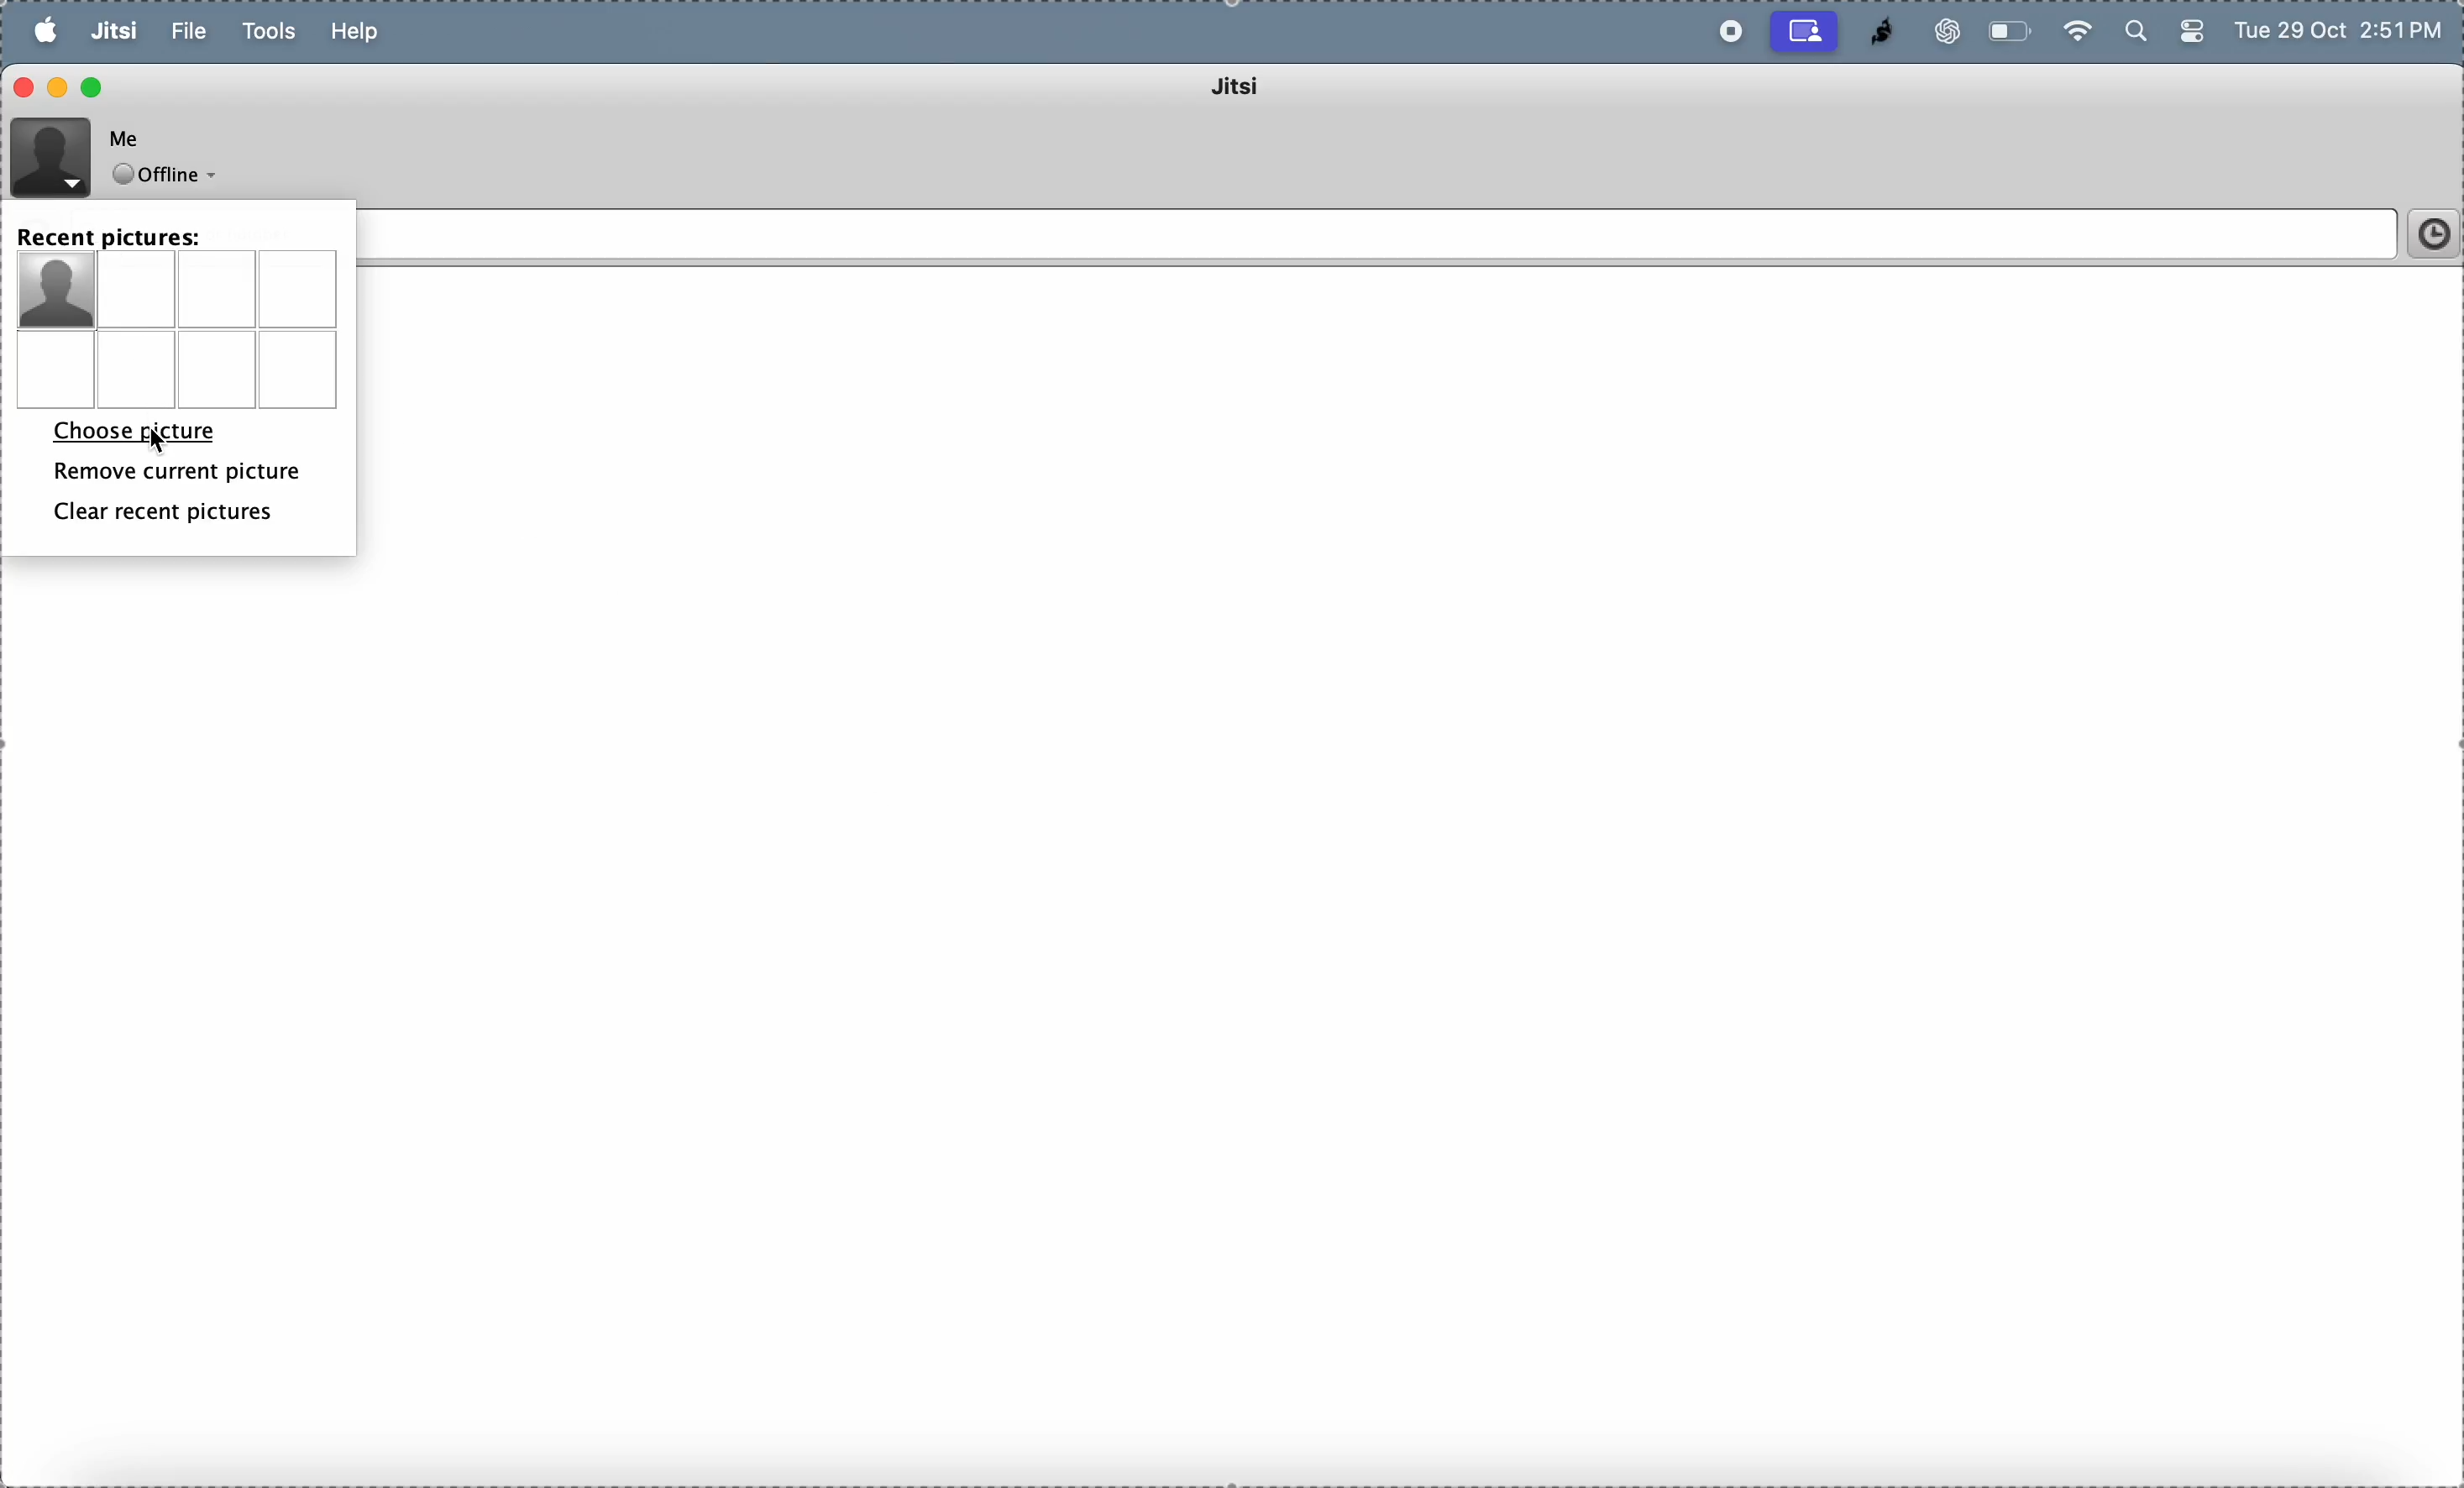  What do you see at coordinates (130, 136) in the screenshot?
I see `Me` at bounding box center [130, 136].